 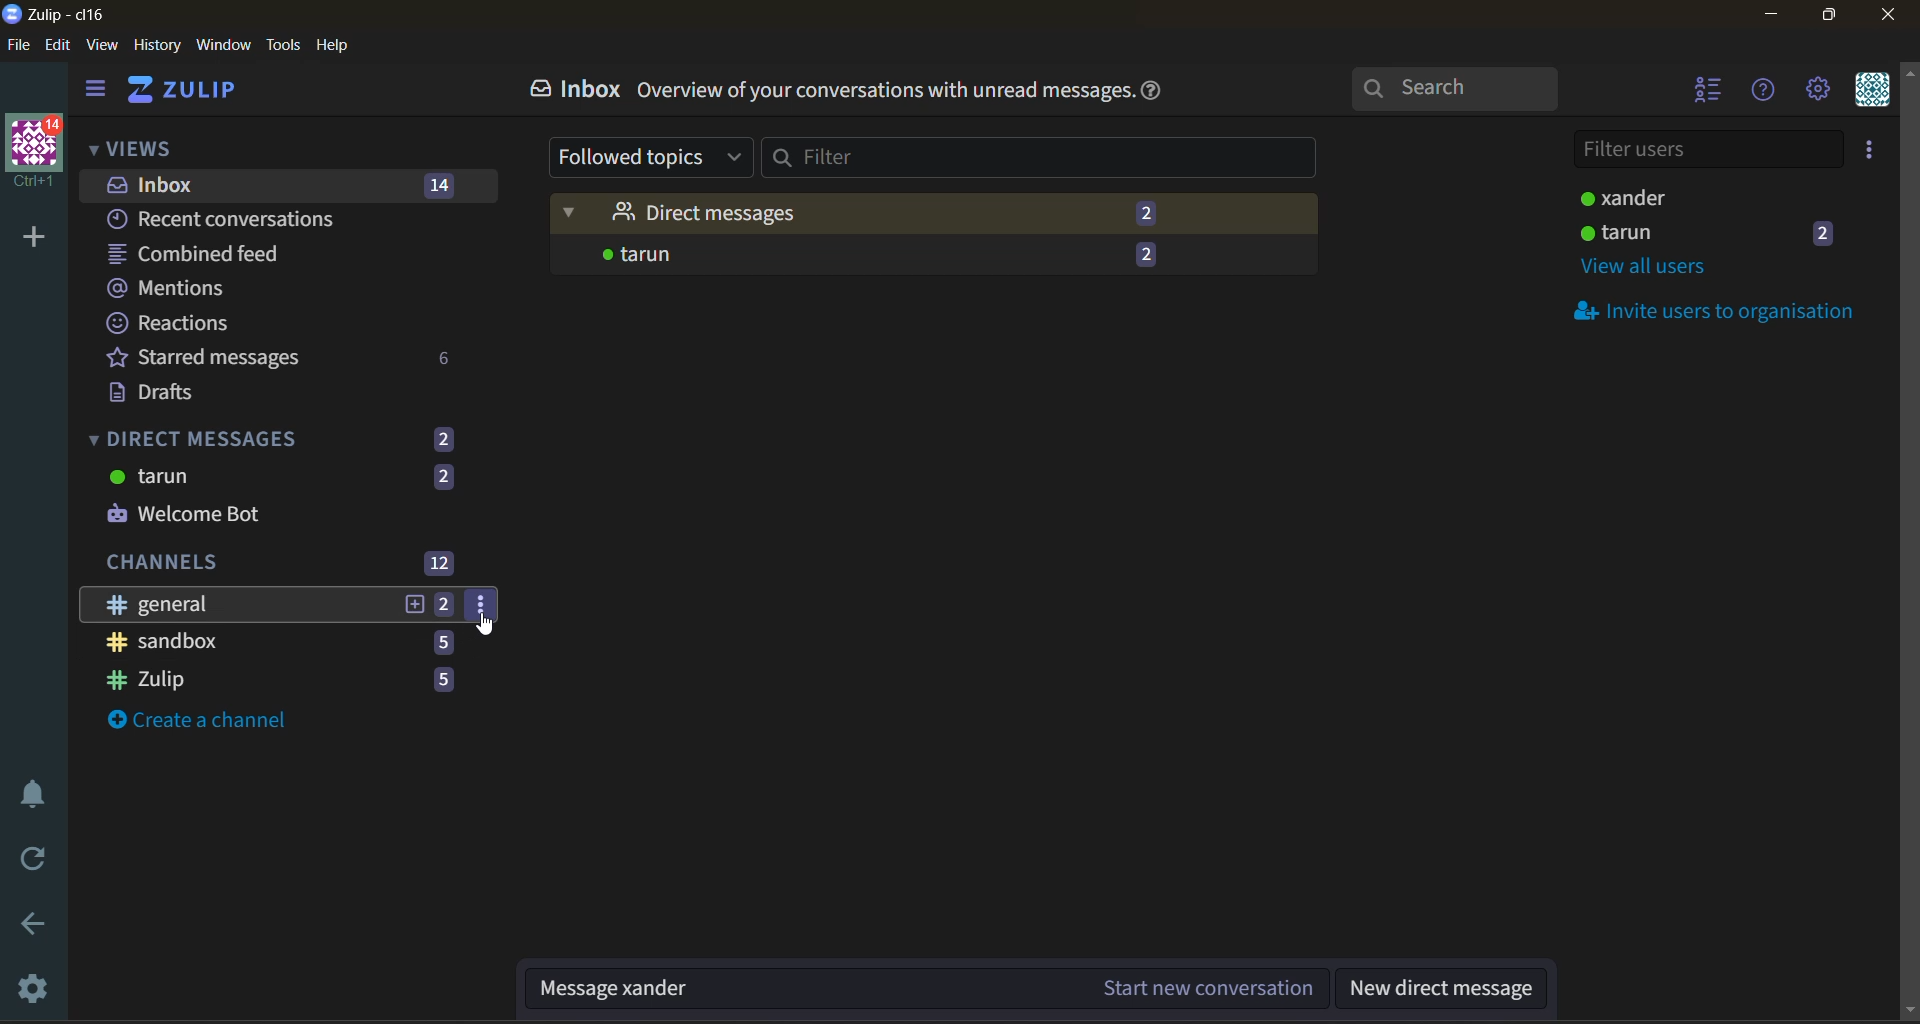 What do you see at coordinates (288, 359) in the screenshot?
I see `starred messages 6` at bounding box center [288, 359].